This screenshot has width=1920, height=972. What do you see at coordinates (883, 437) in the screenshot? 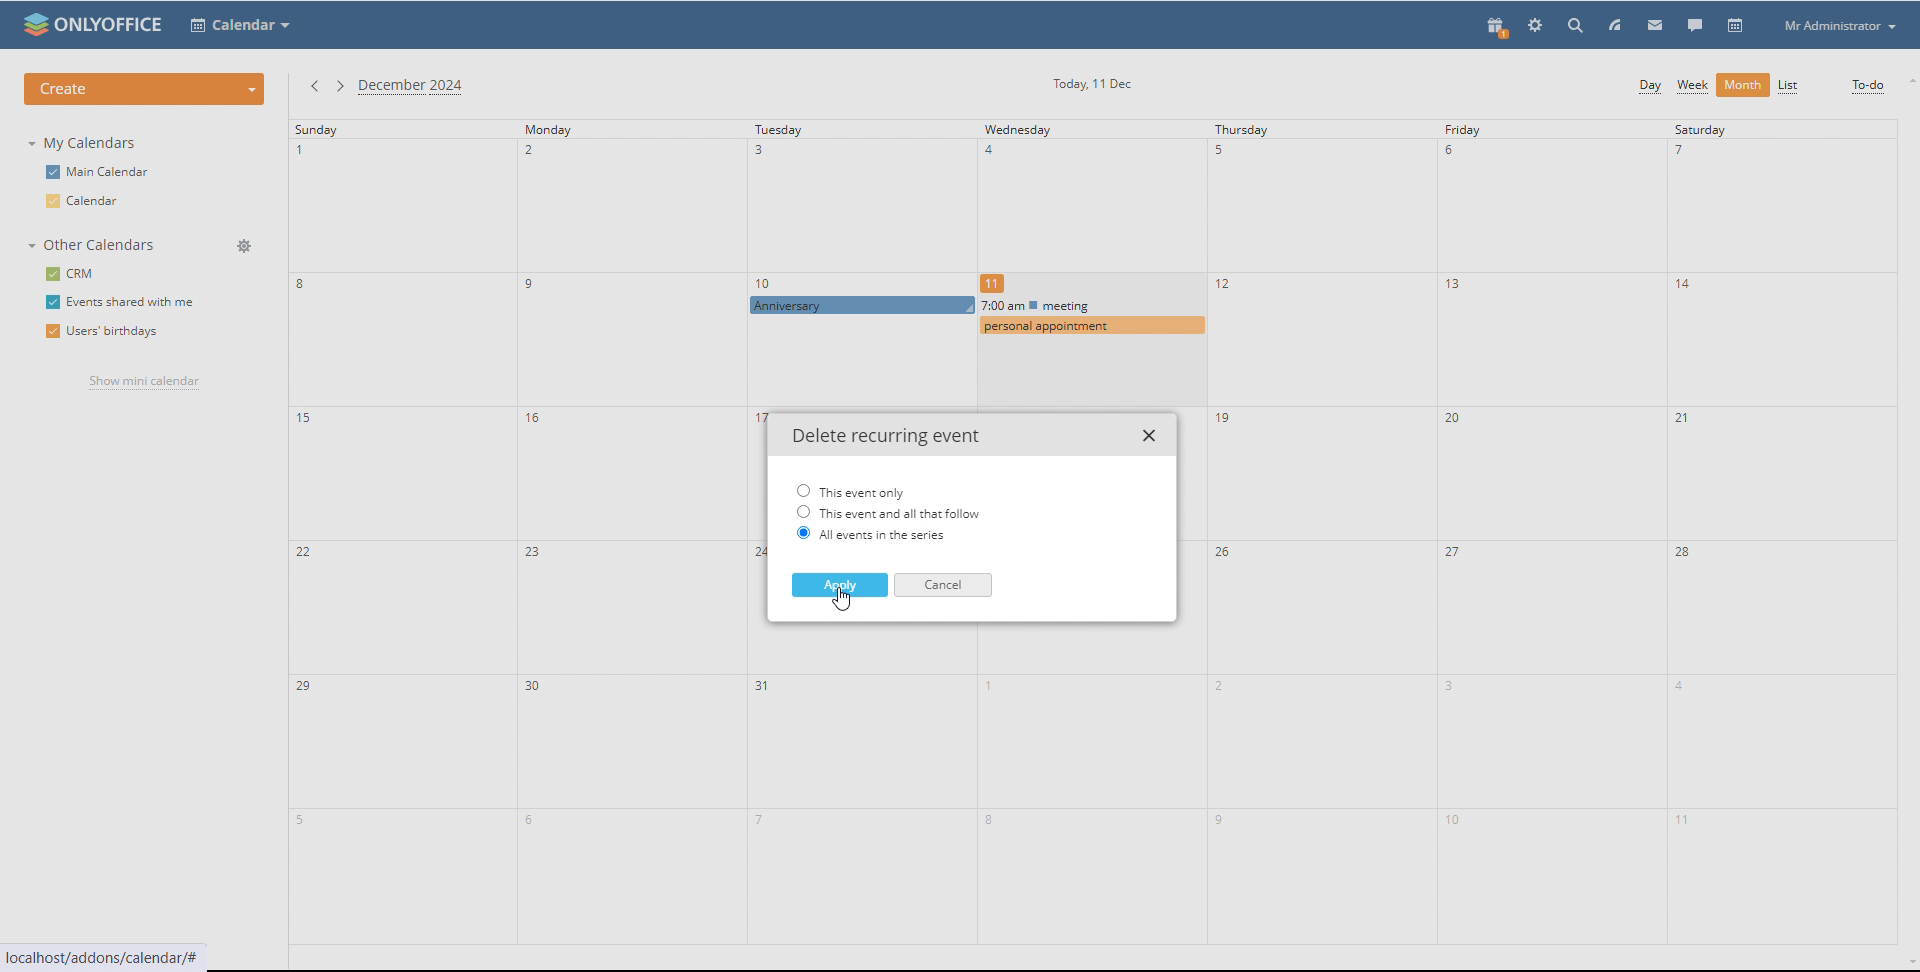
I see `delete recurring event` at bounding box center [883, 437].